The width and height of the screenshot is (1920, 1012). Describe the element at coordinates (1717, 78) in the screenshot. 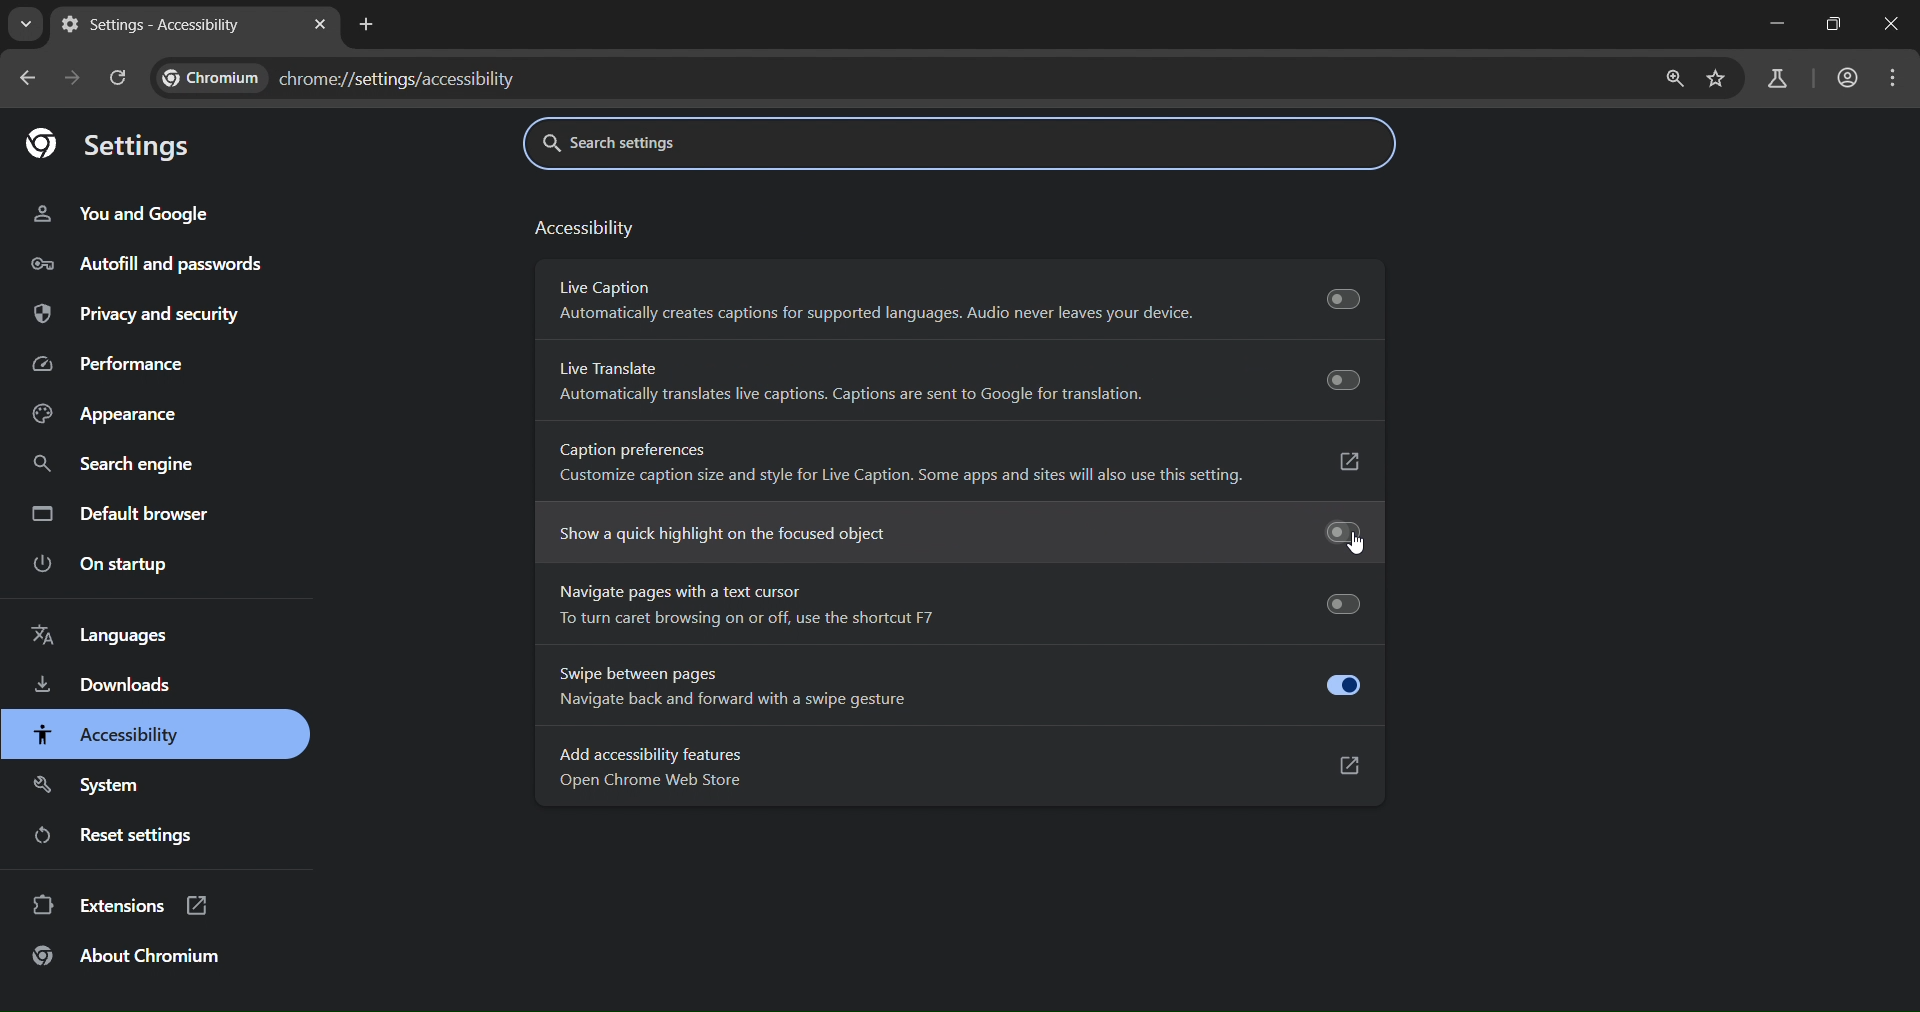

I see `bookmark page` at that location.